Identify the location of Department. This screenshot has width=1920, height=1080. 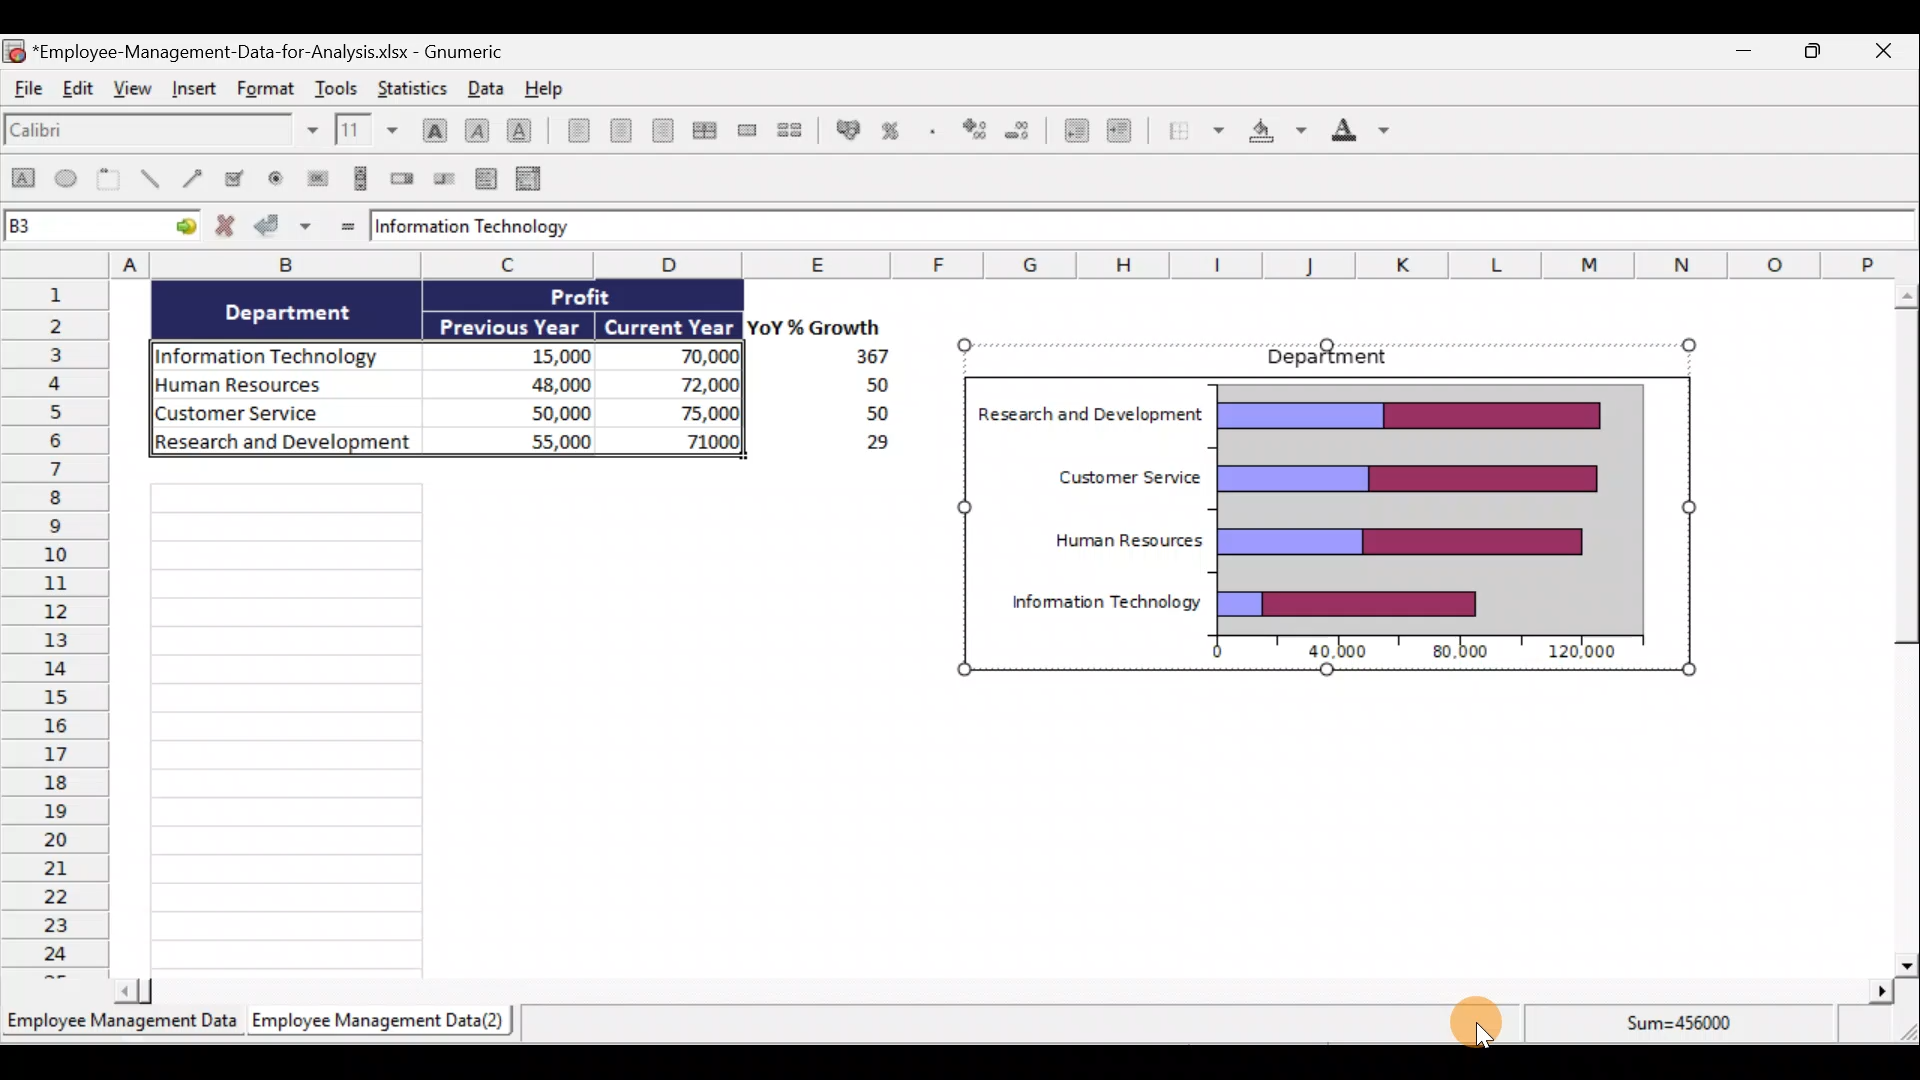
(1340, 357).